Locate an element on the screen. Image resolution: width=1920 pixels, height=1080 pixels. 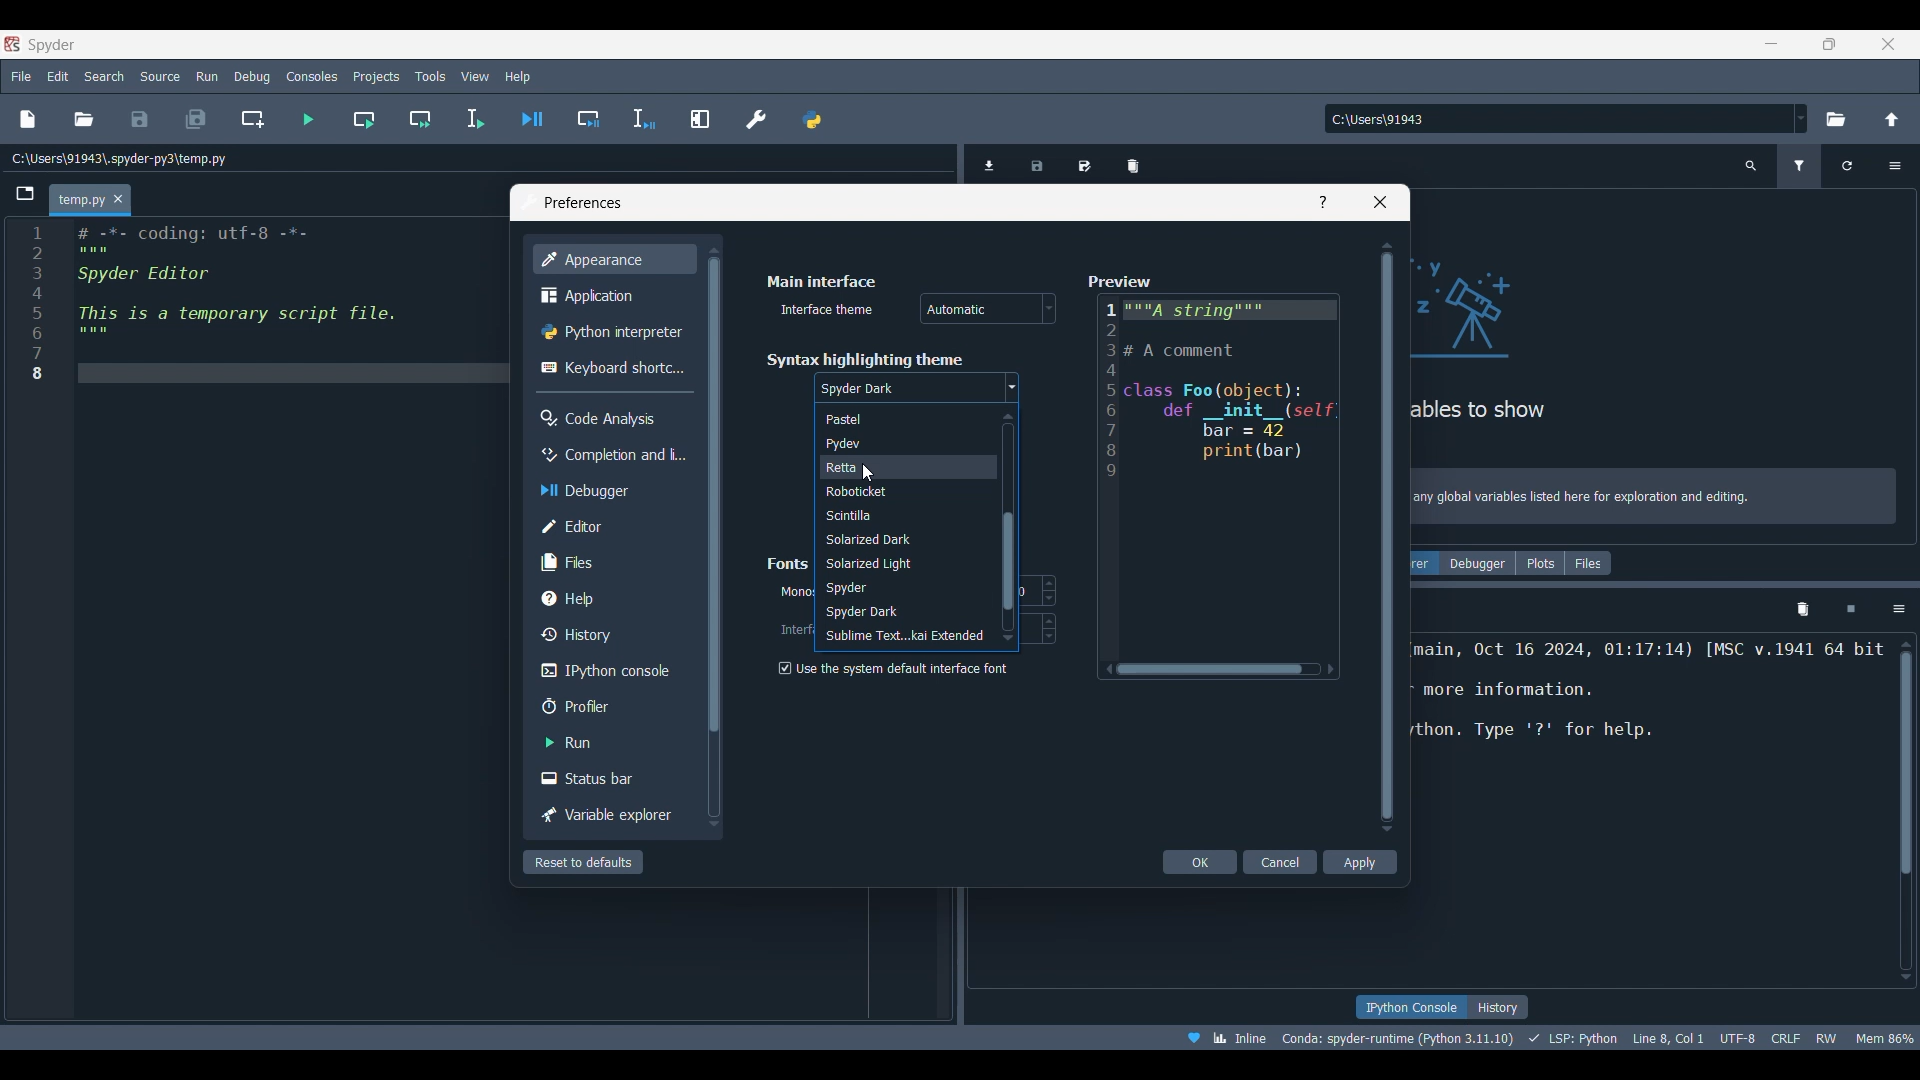
info is located at coordinates (1656, 499).